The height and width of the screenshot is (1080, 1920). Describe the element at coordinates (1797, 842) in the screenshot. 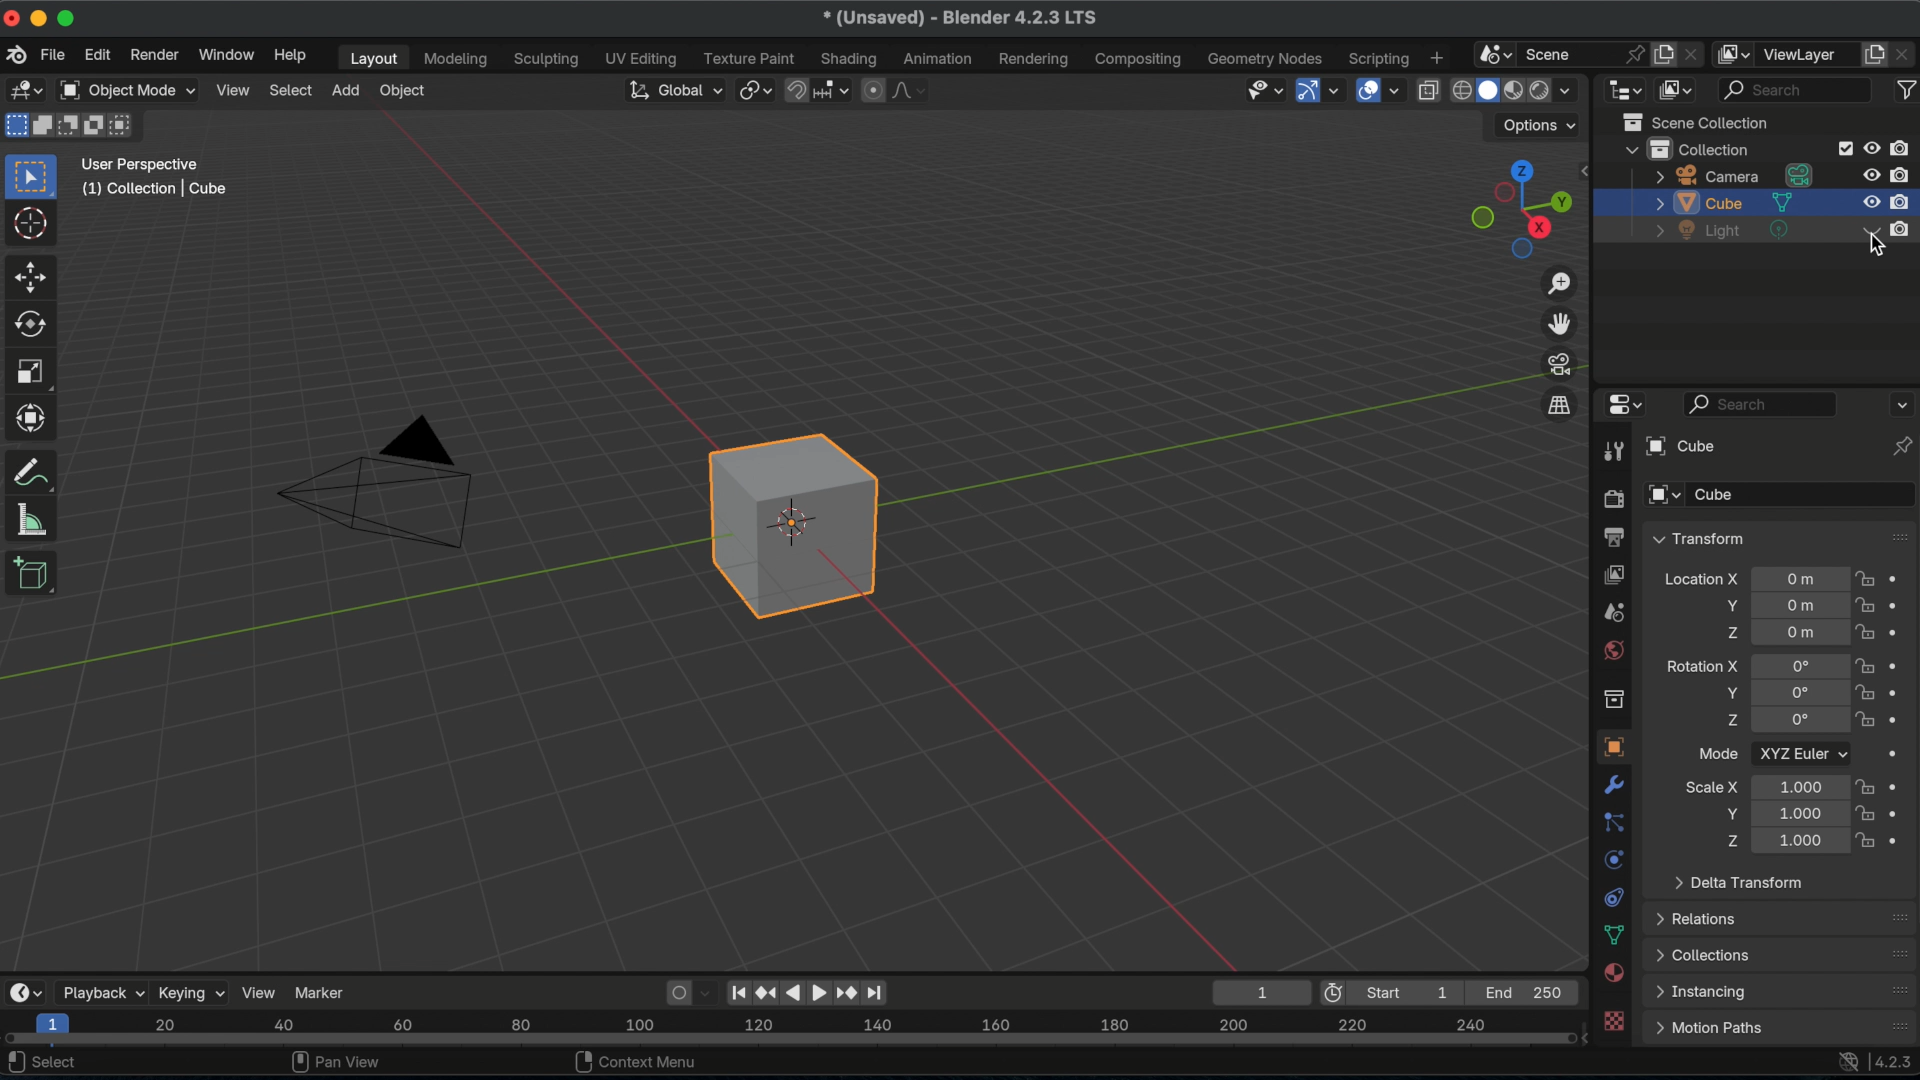

I see `location scale` at that location.